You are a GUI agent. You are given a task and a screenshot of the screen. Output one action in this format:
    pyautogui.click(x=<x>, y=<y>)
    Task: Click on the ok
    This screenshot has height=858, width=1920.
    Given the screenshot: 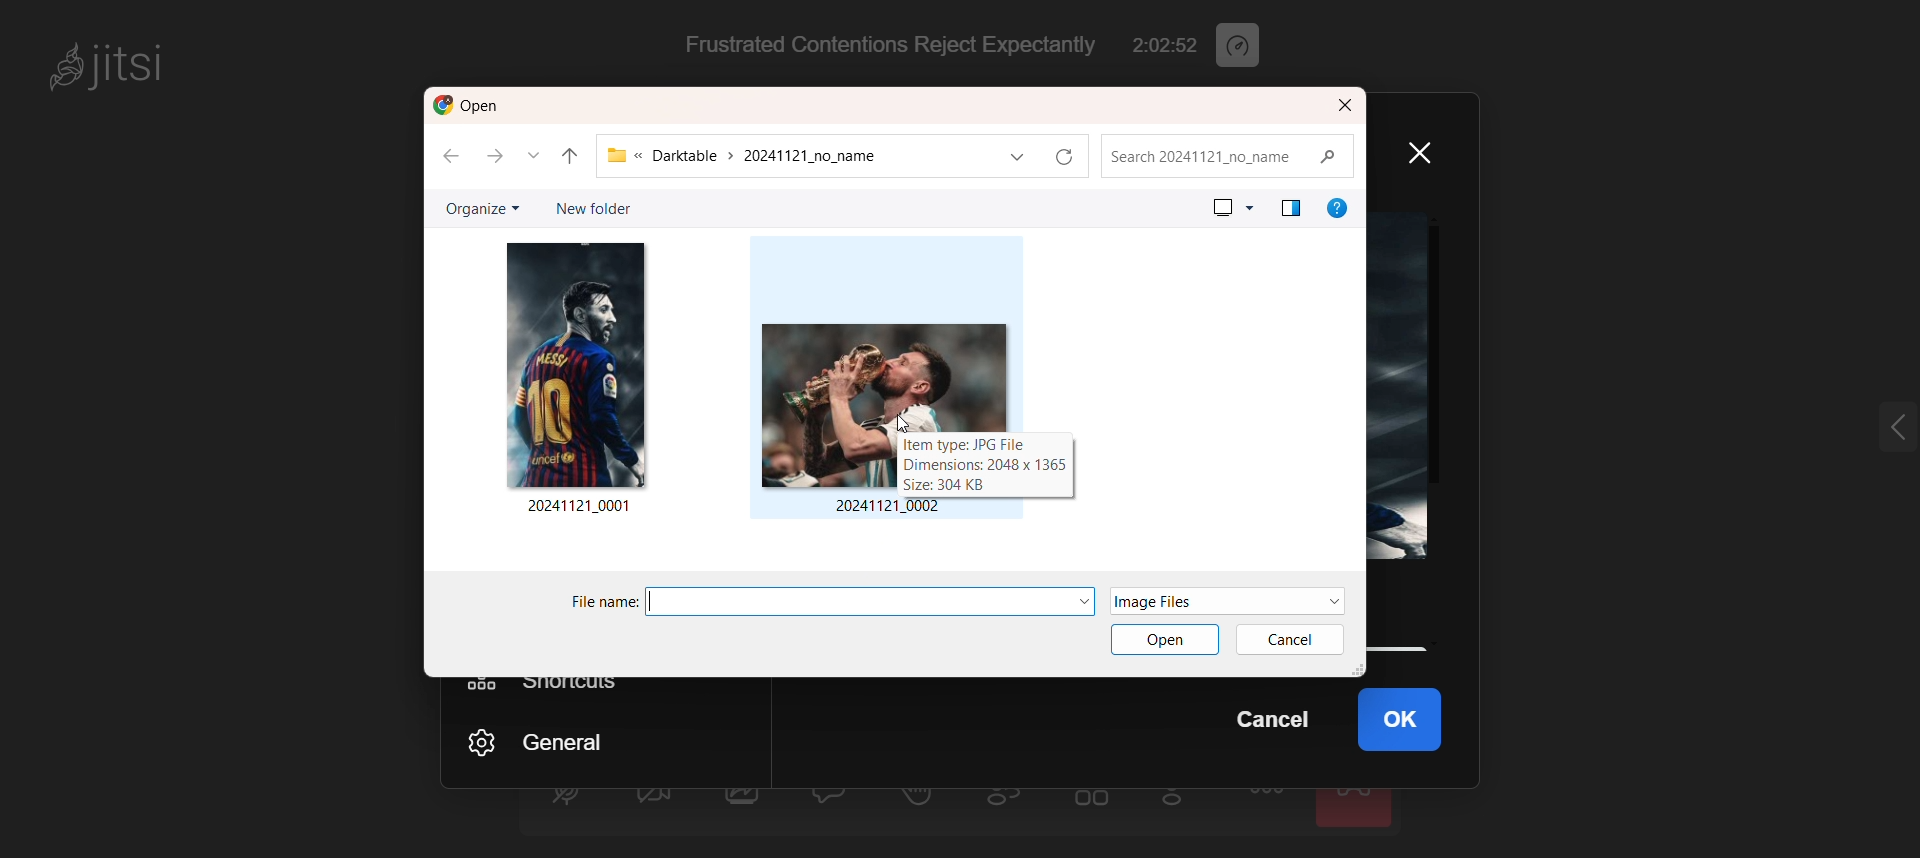 What is the action you would take?
    pyautogui.click(x=1415, y=722)
    